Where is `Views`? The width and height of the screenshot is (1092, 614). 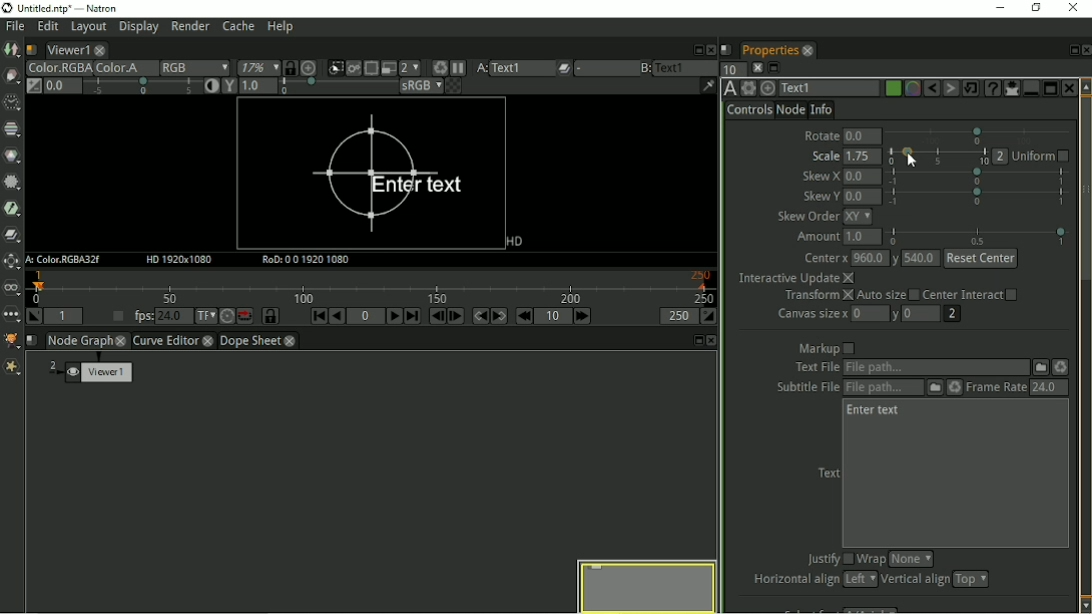 Views is located at coordinates (10, 290).